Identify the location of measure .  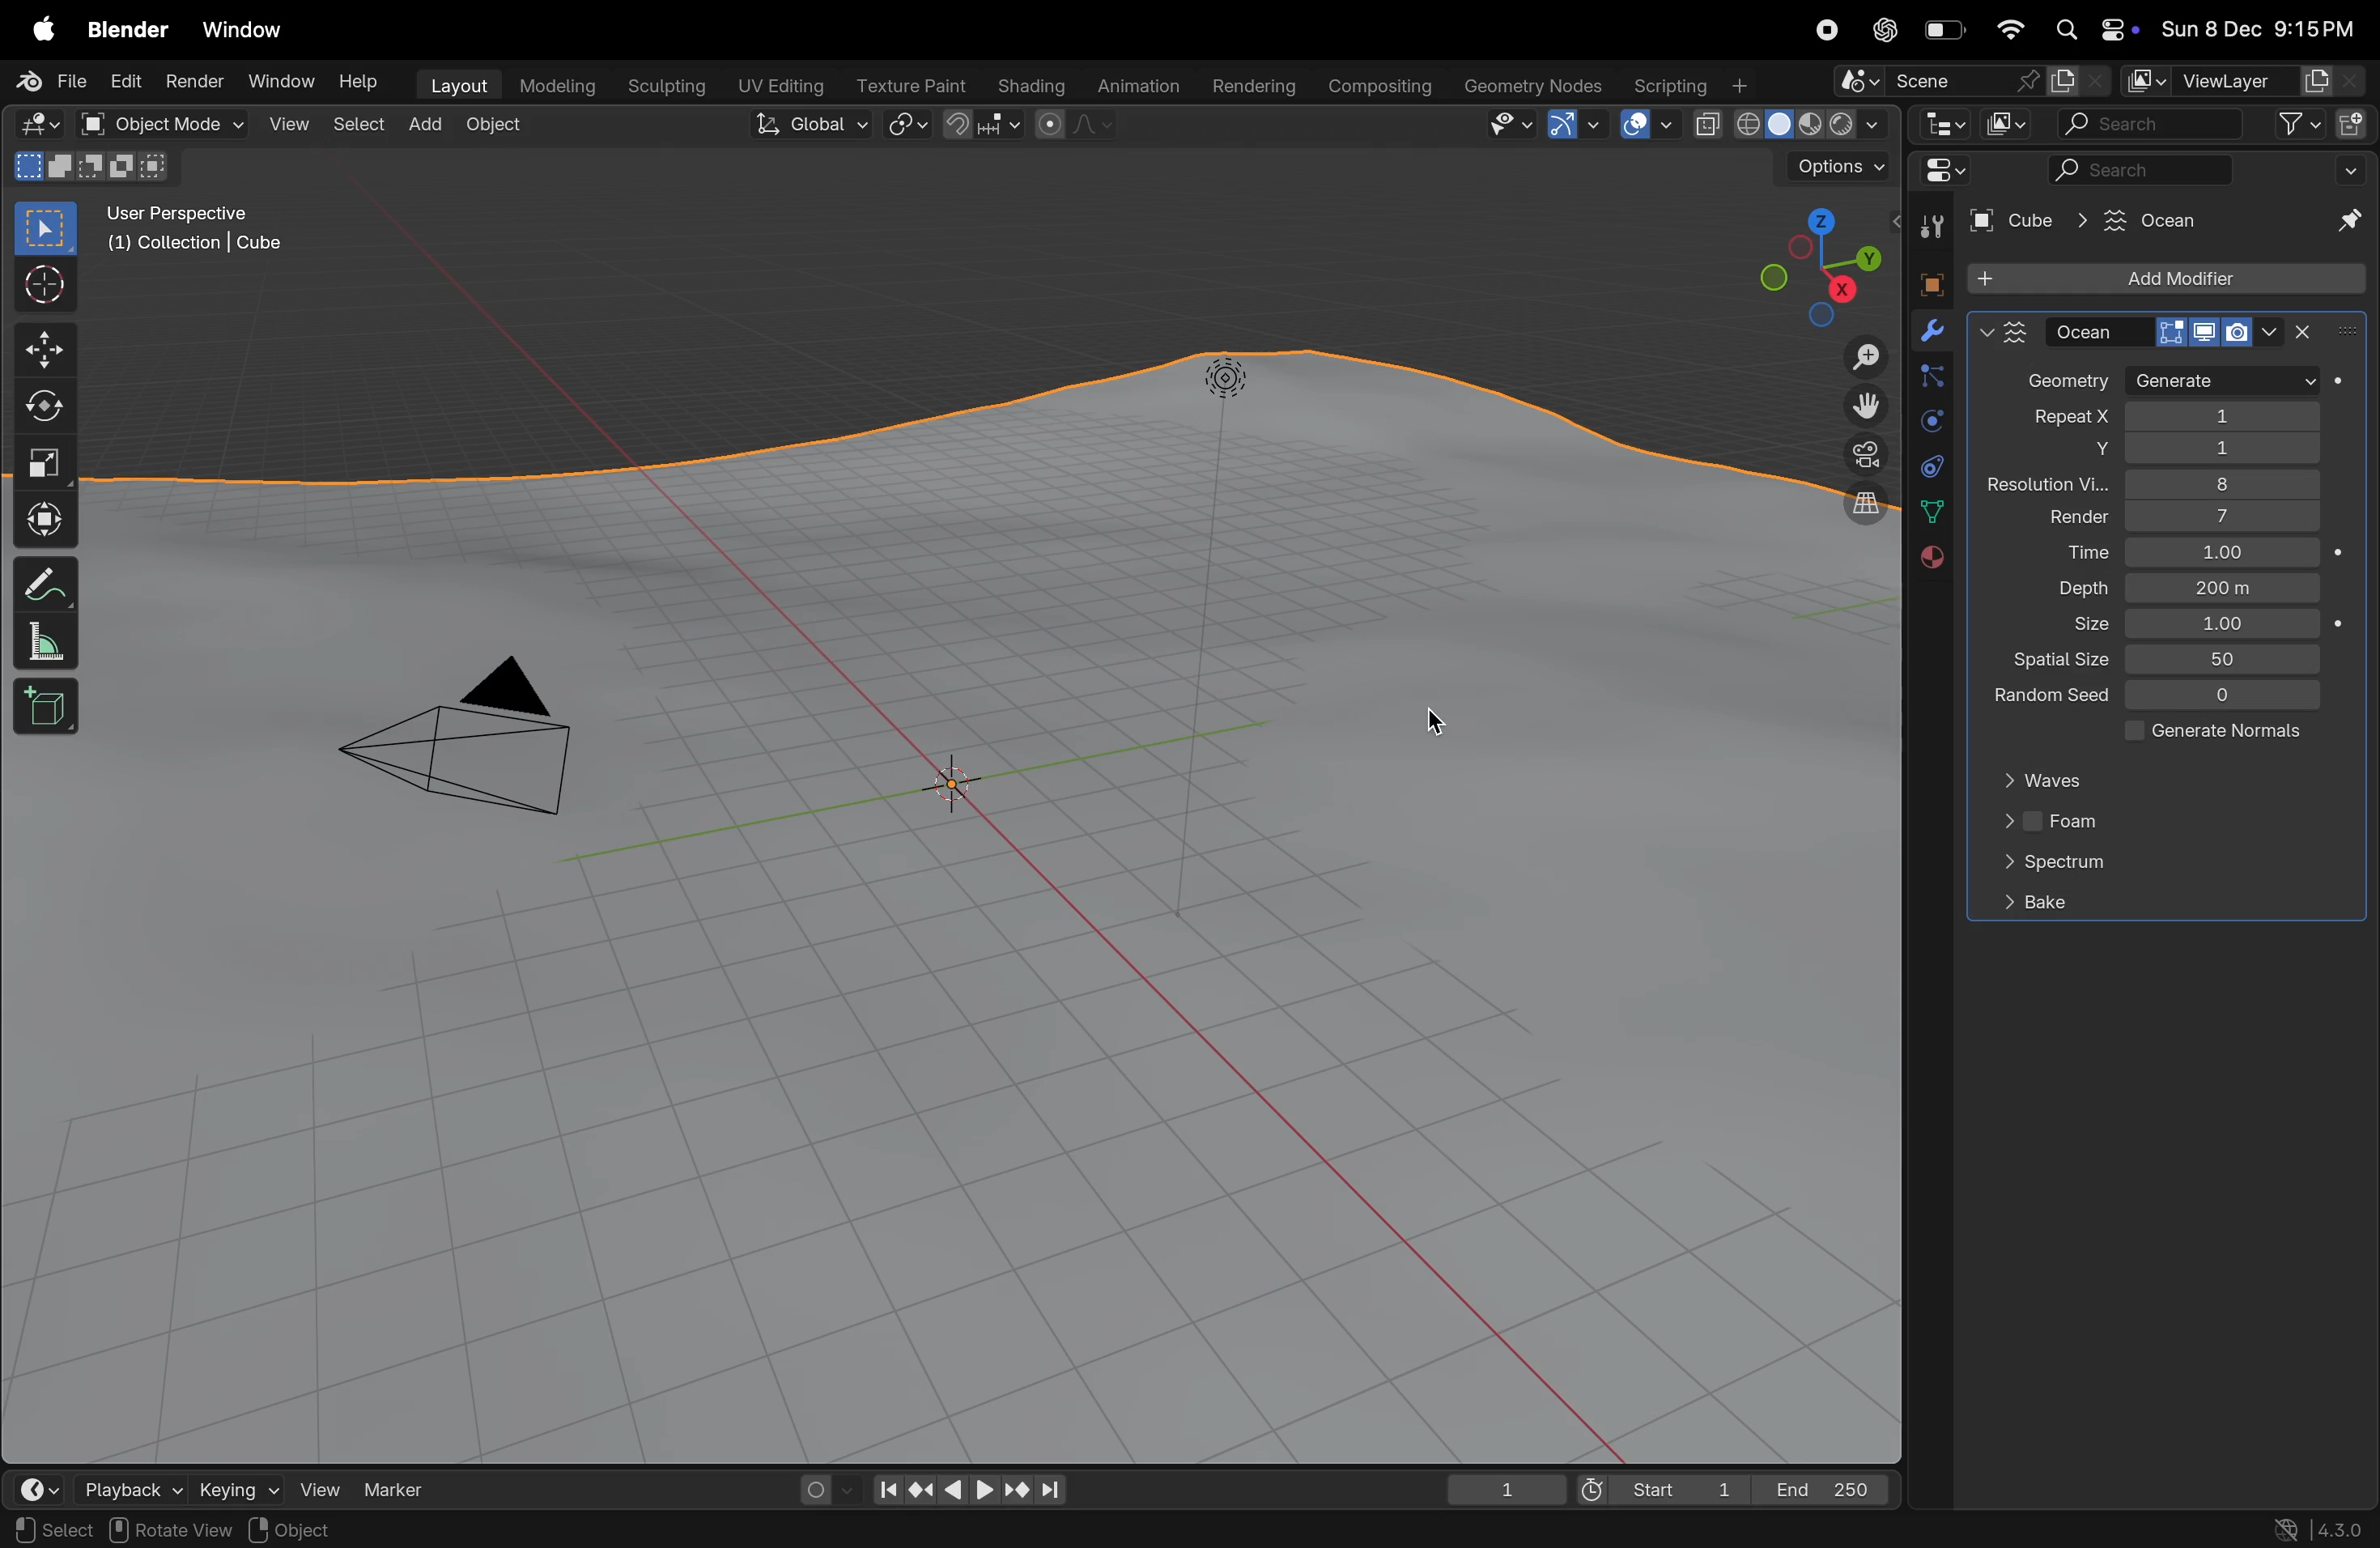
(45, 645).